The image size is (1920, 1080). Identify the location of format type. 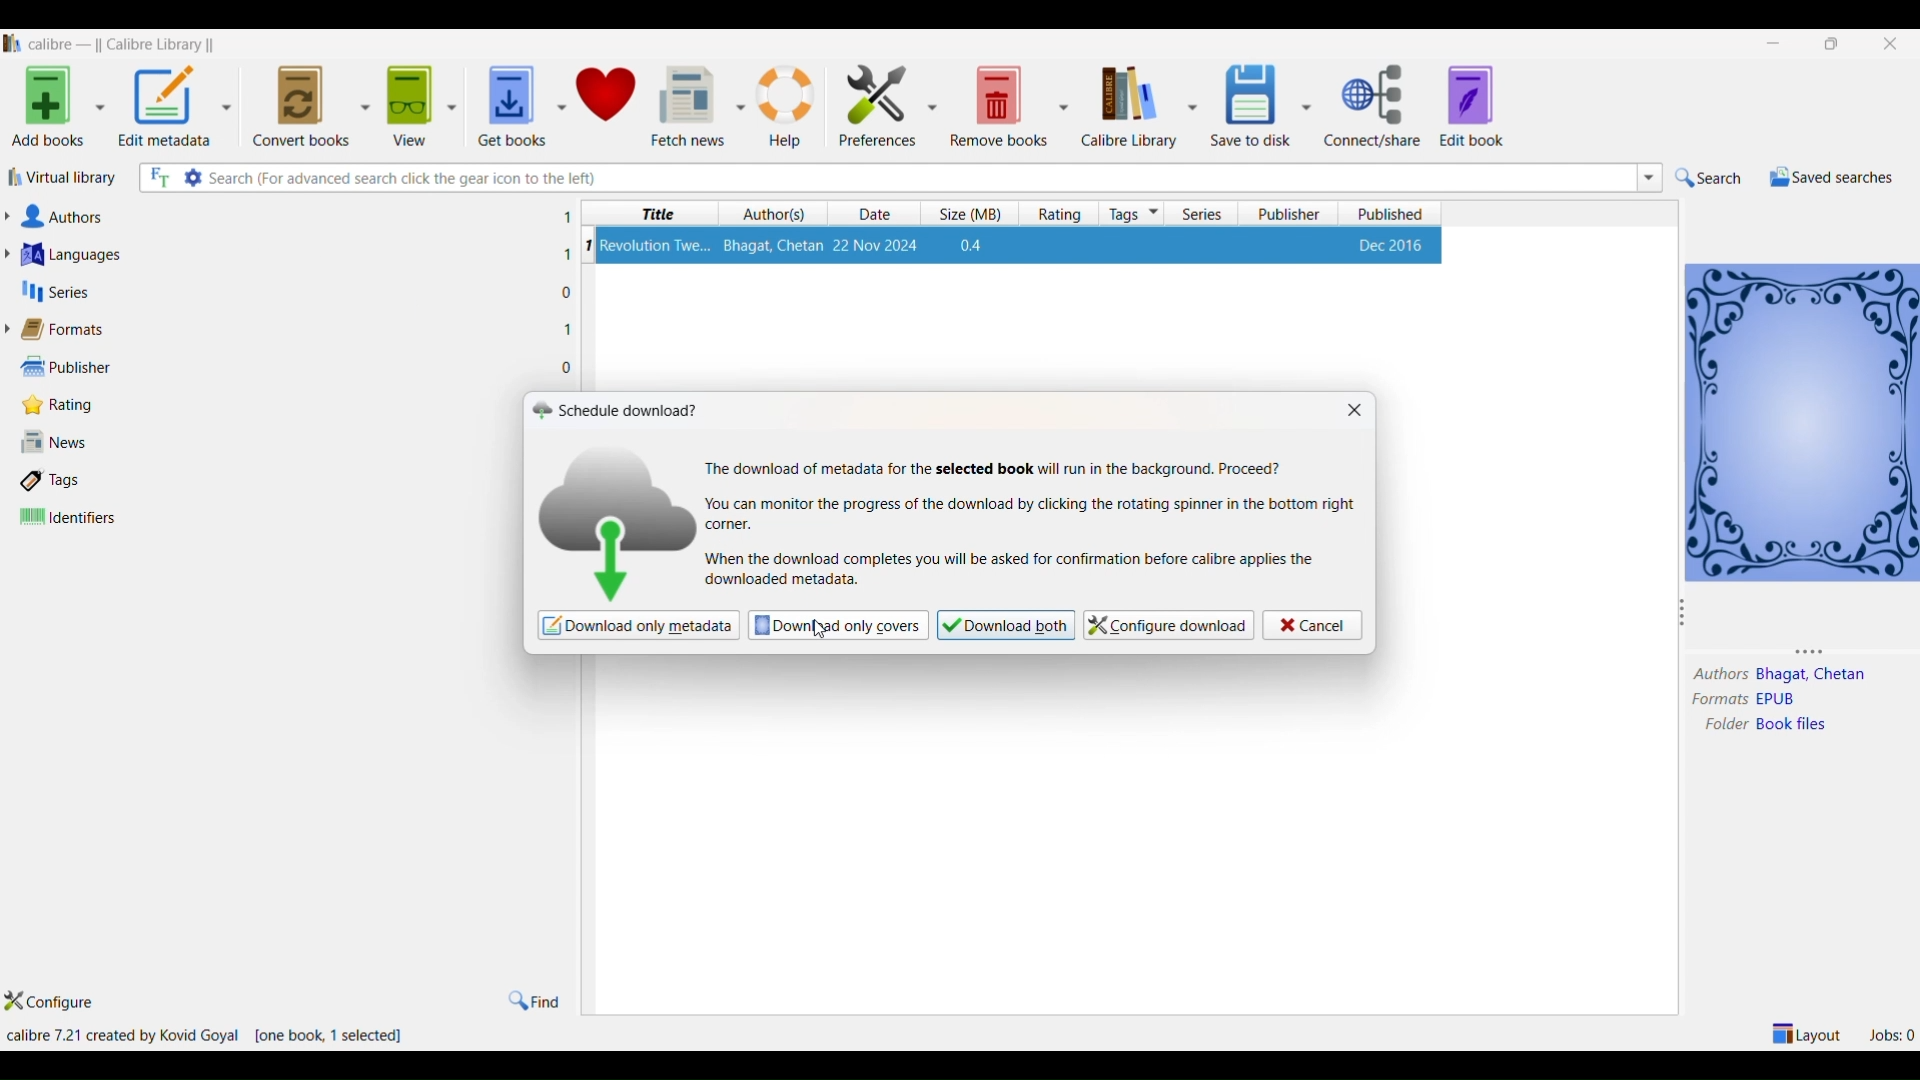
(1785, 700).